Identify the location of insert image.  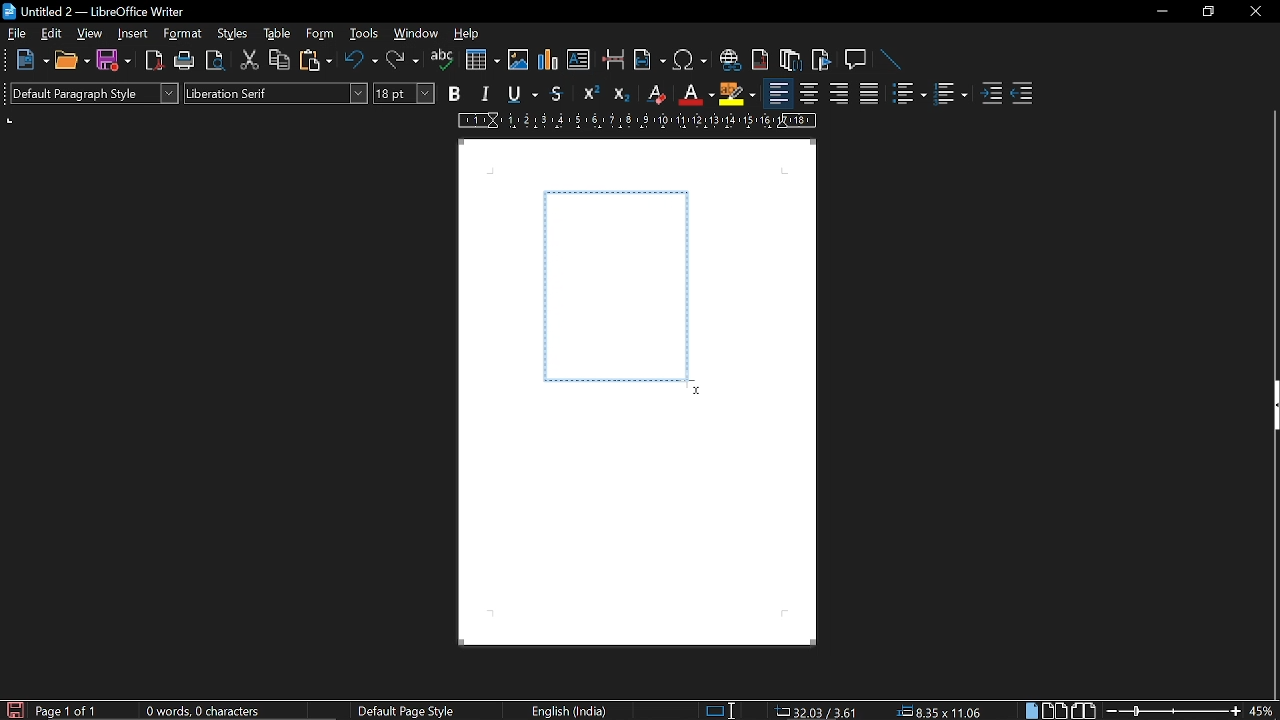
(518, 62).